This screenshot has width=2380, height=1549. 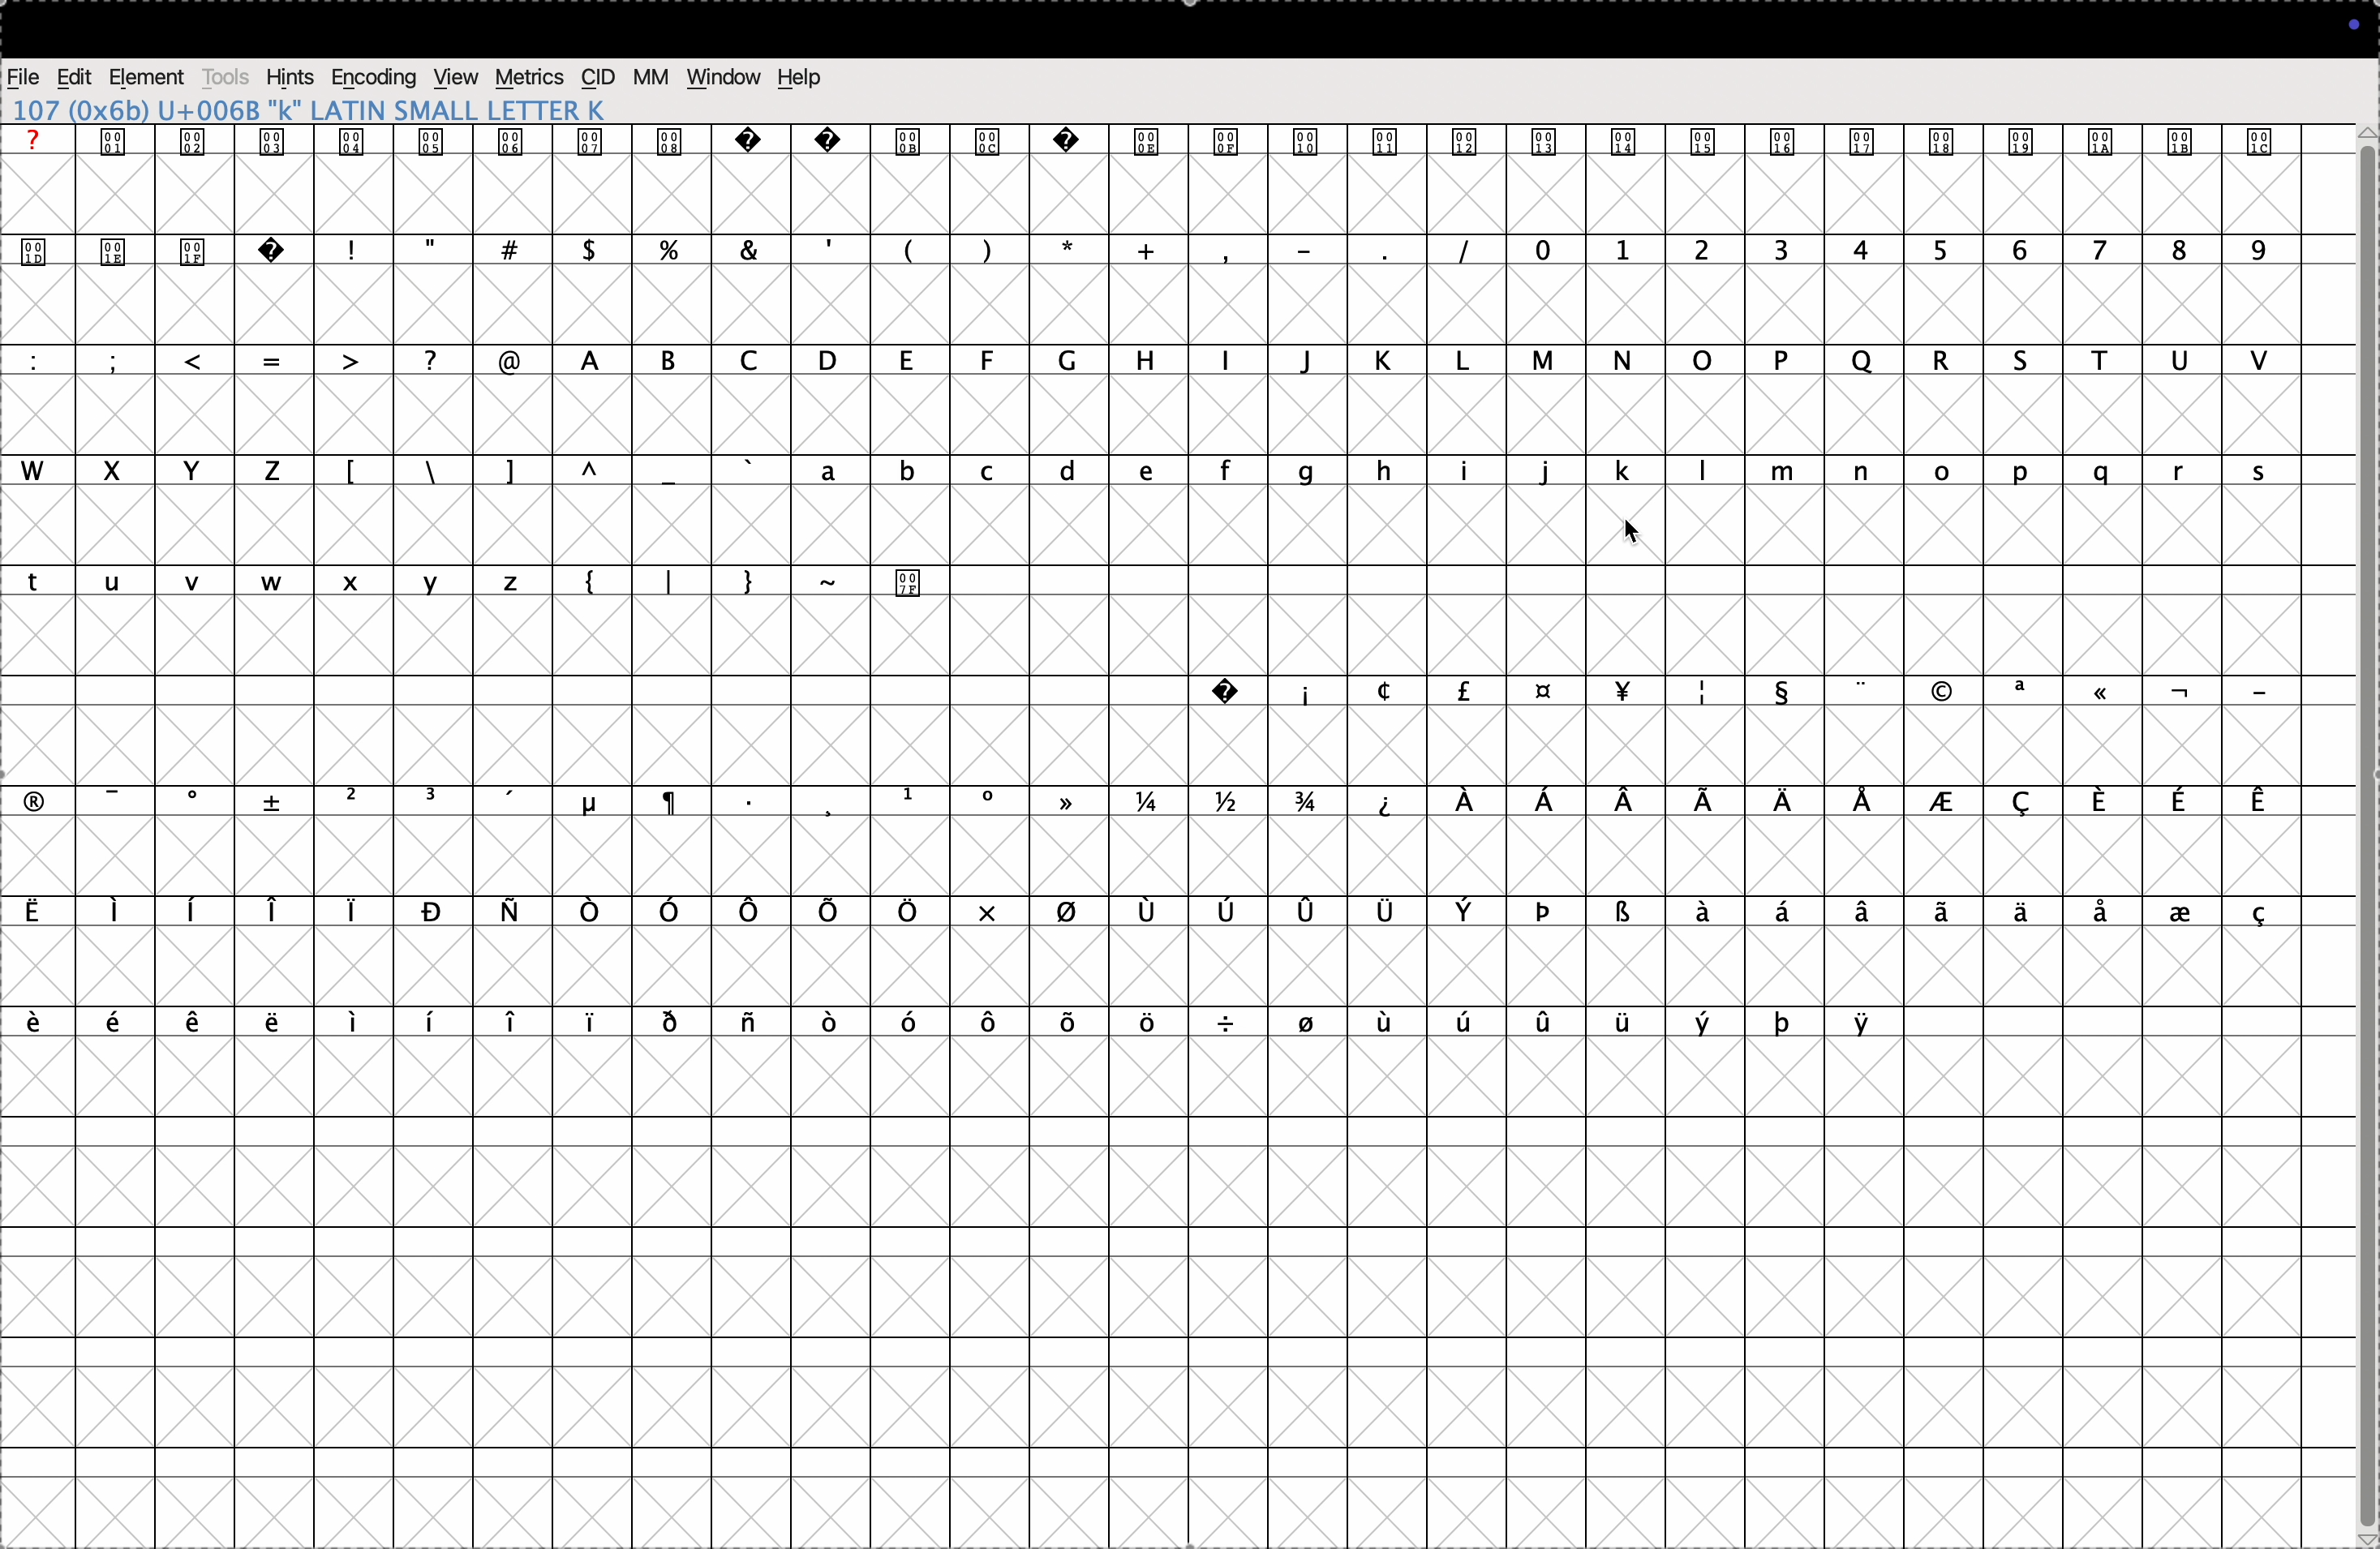 I want to click on x, so click(x=118, y=467).